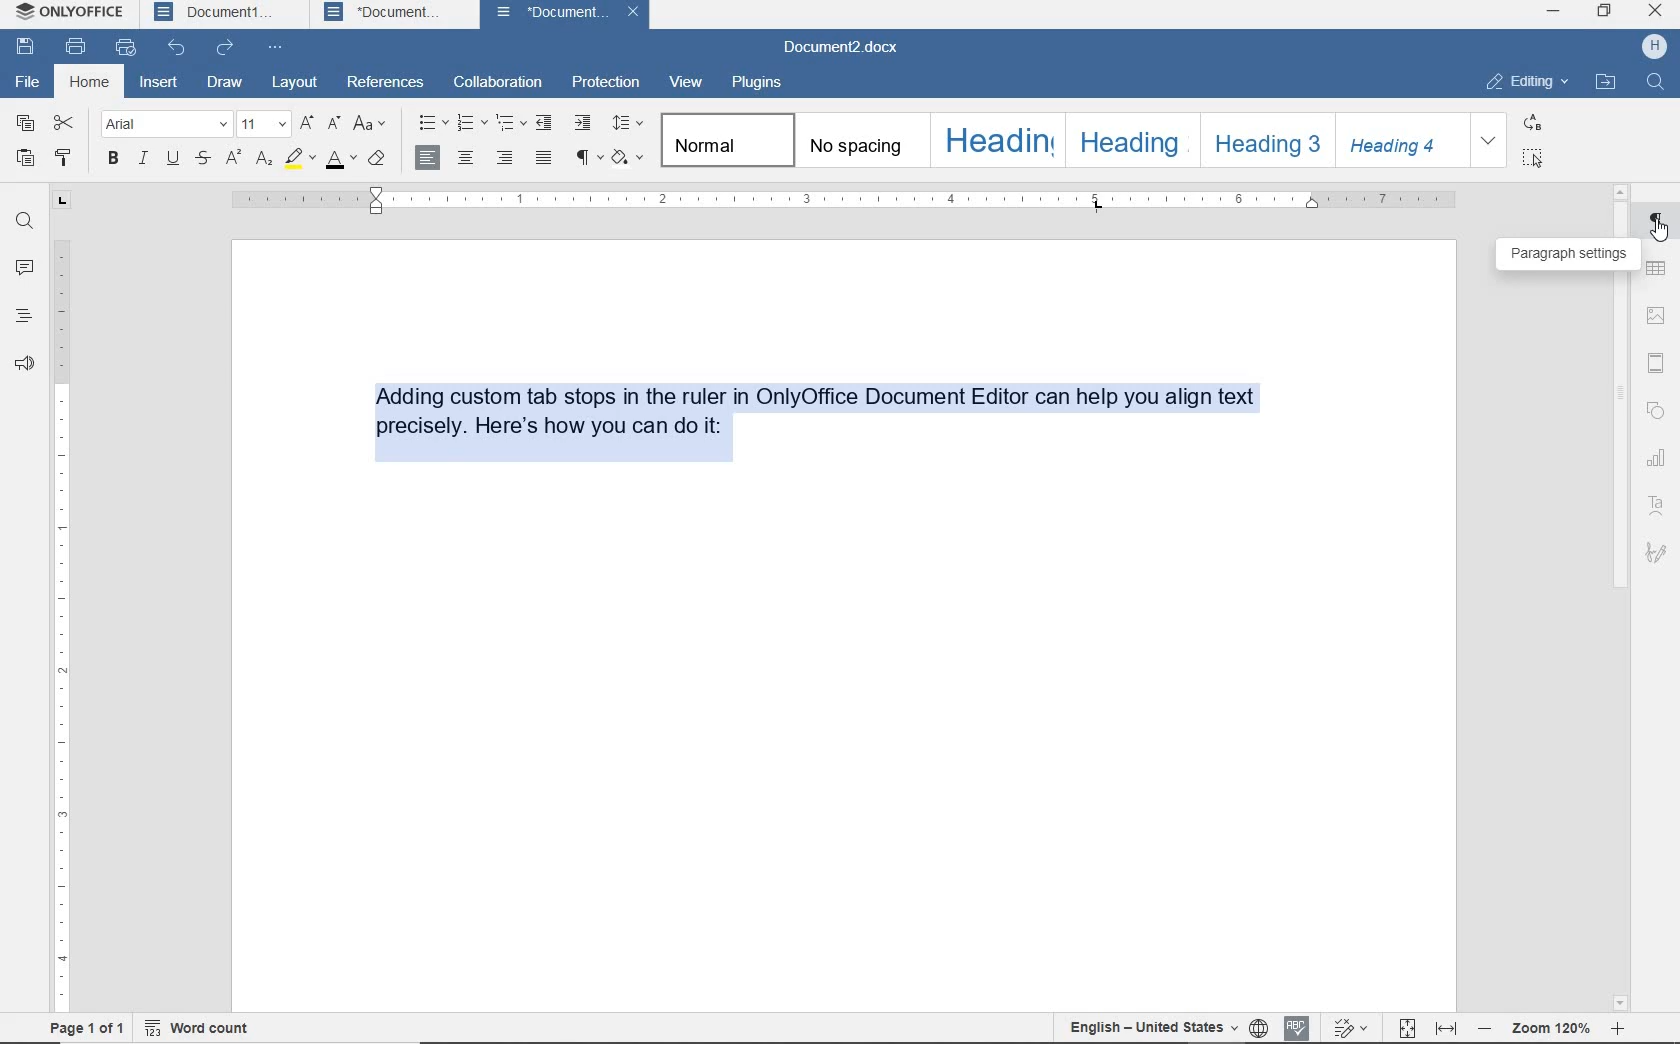 The width and height of the screenshot is (1680, 1044). I want to click on multilevel list, so click(508, 120).